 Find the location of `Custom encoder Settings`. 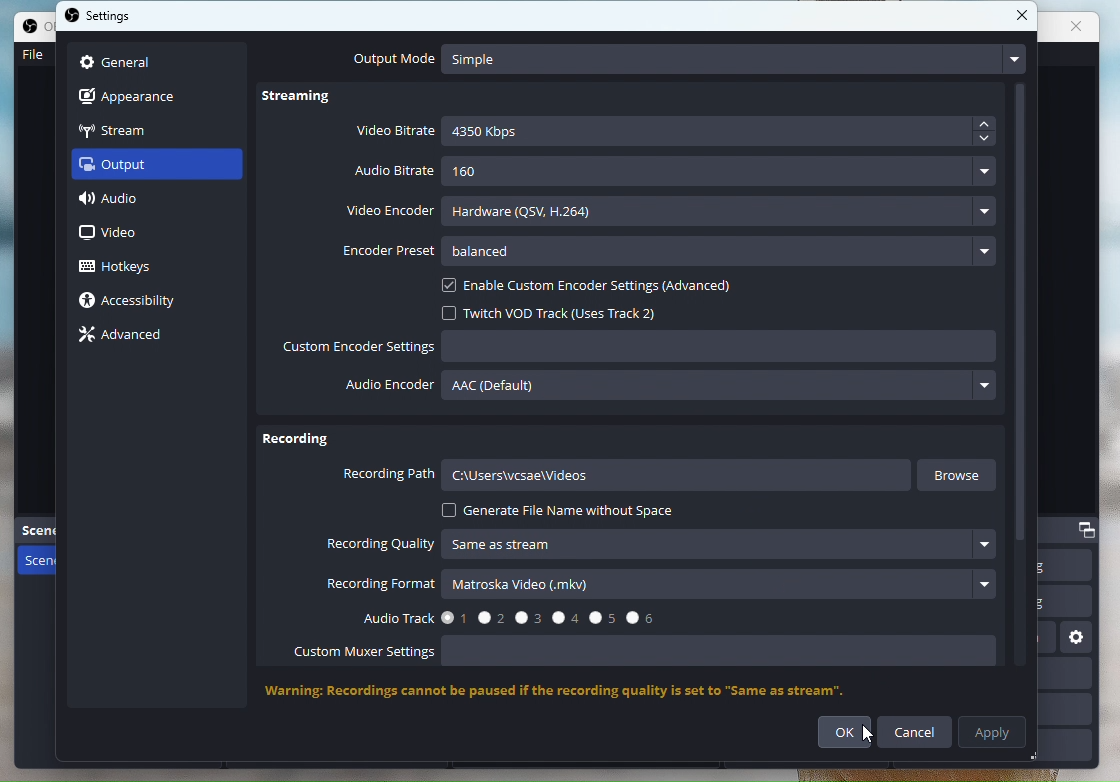

Custom encoder Settings is located at coordinates (641, 349).